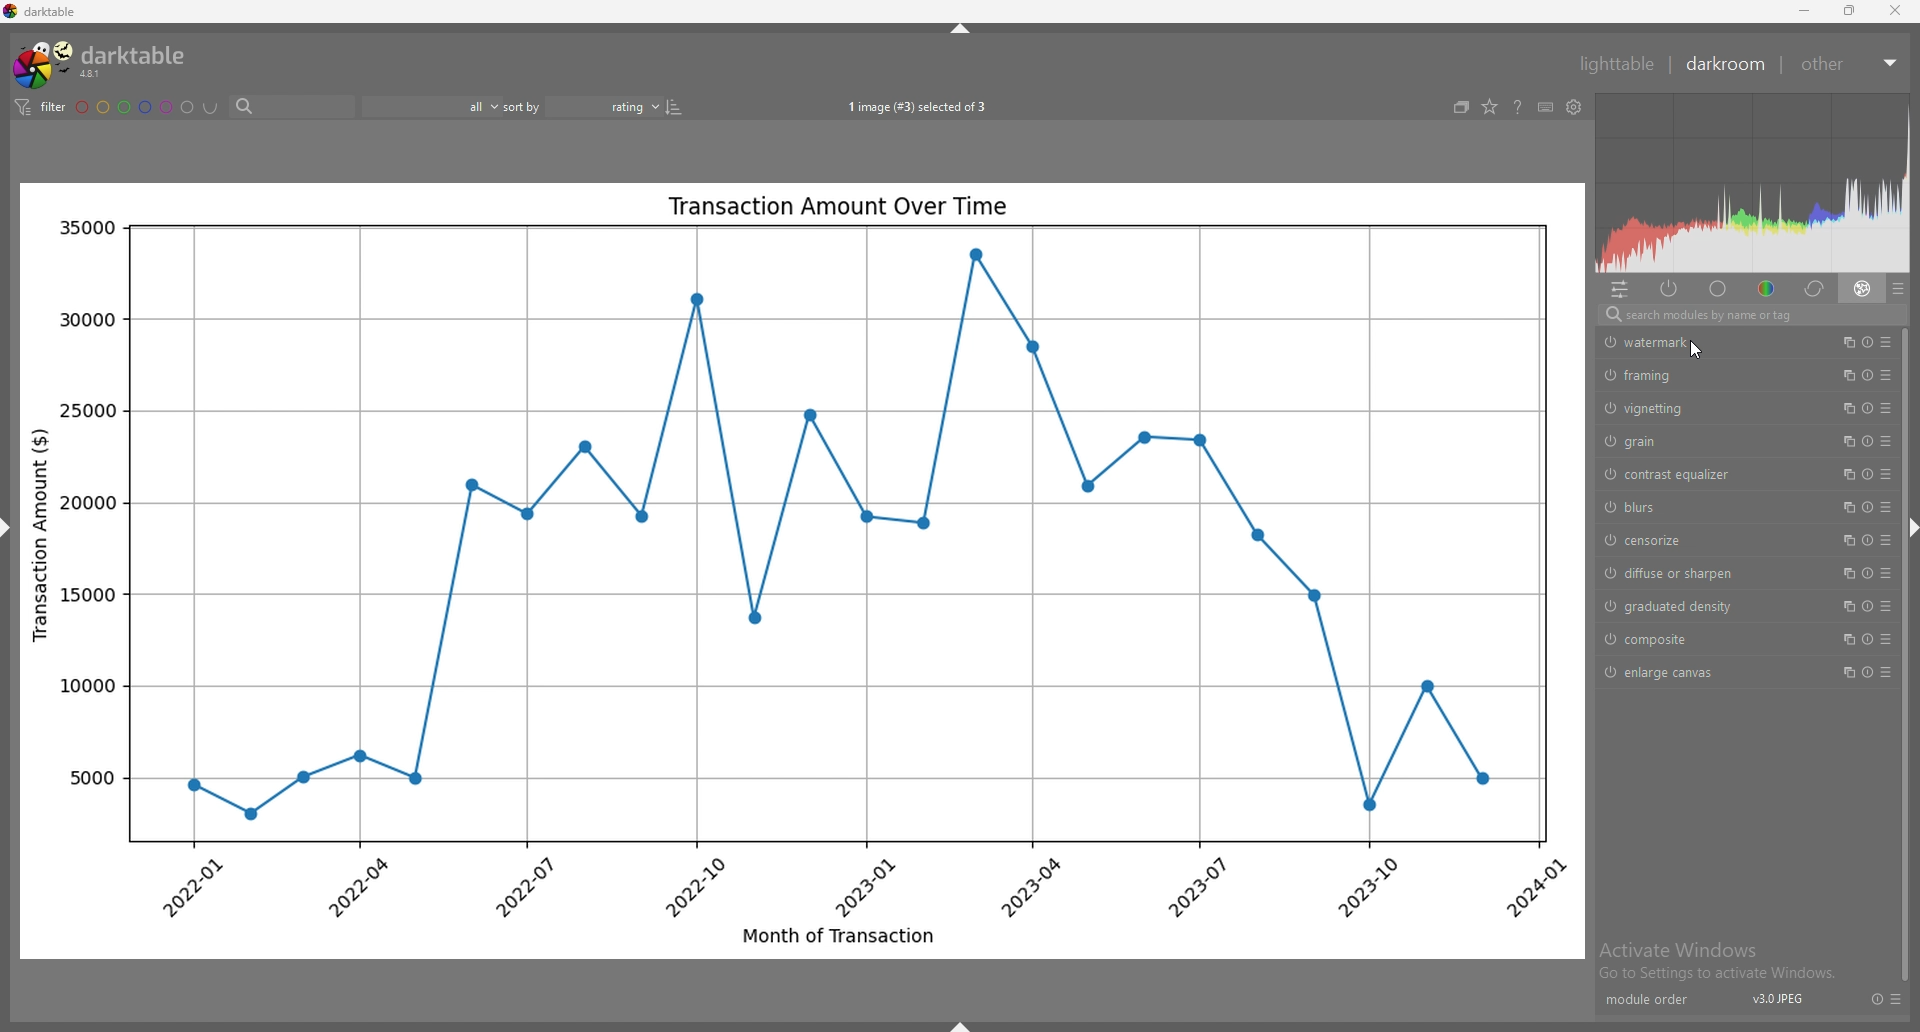  Describe the element at coordinates (1844, 442) in the screenshot. I see `multiple instances action` at that location.